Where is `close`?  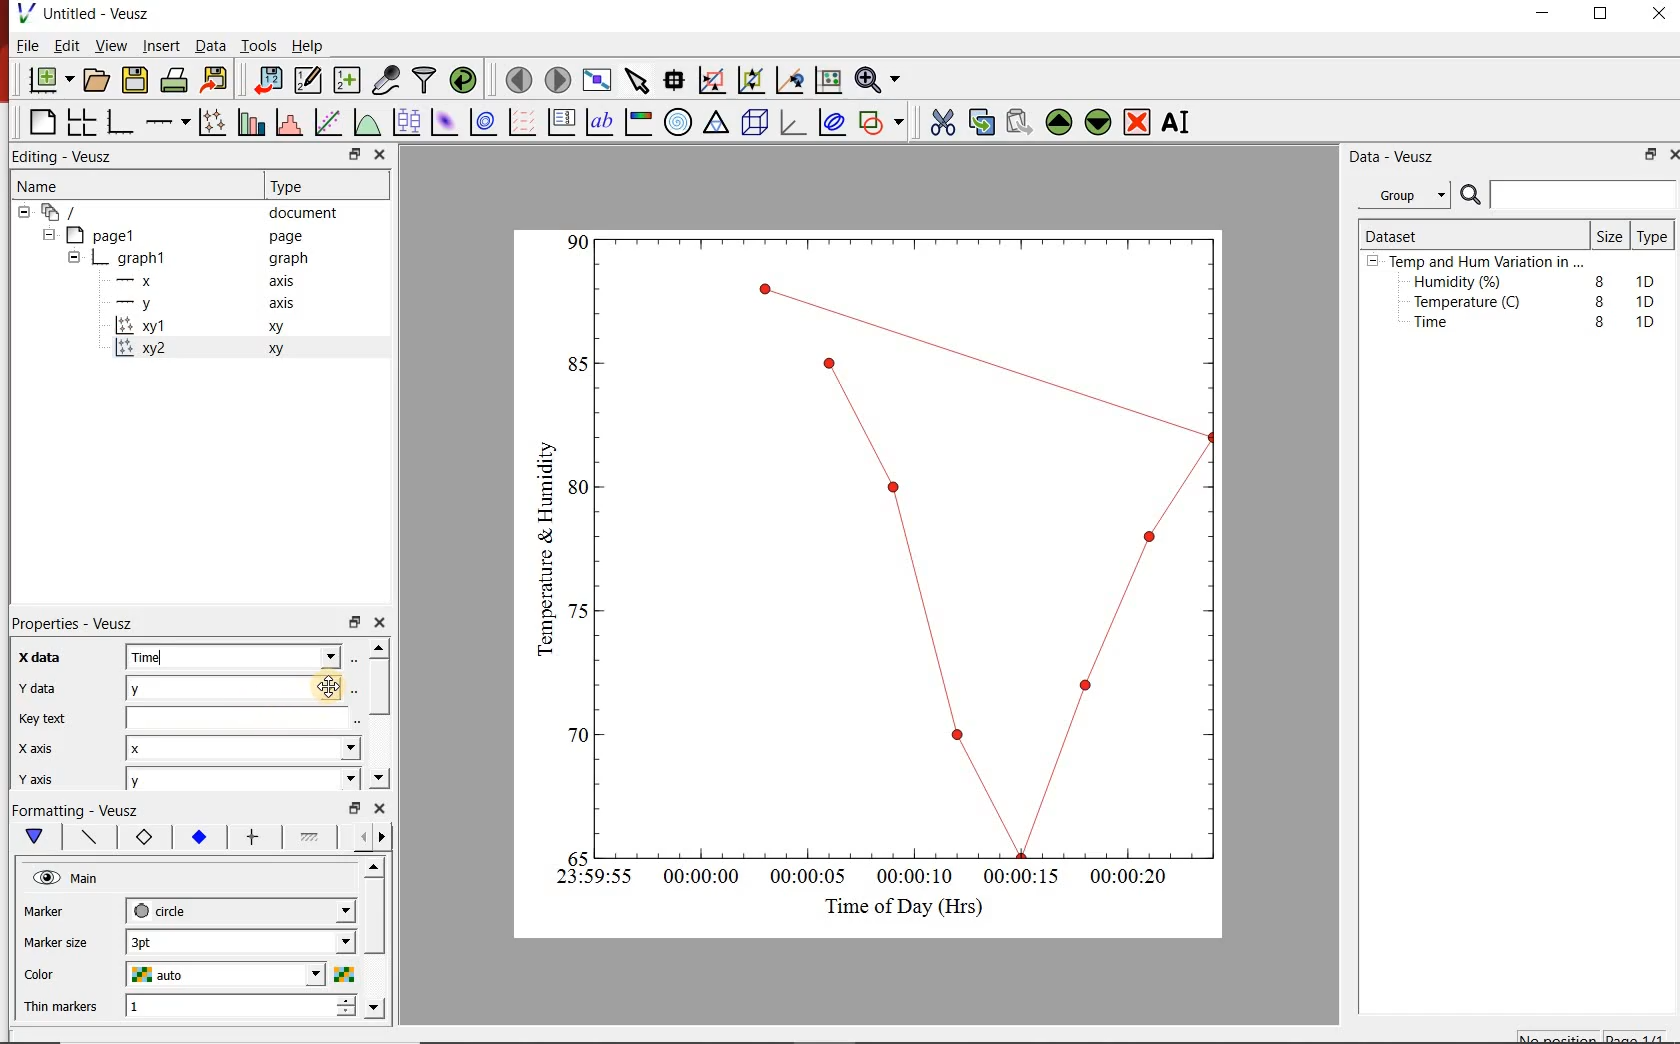
close is located at coordinates (382, 810).